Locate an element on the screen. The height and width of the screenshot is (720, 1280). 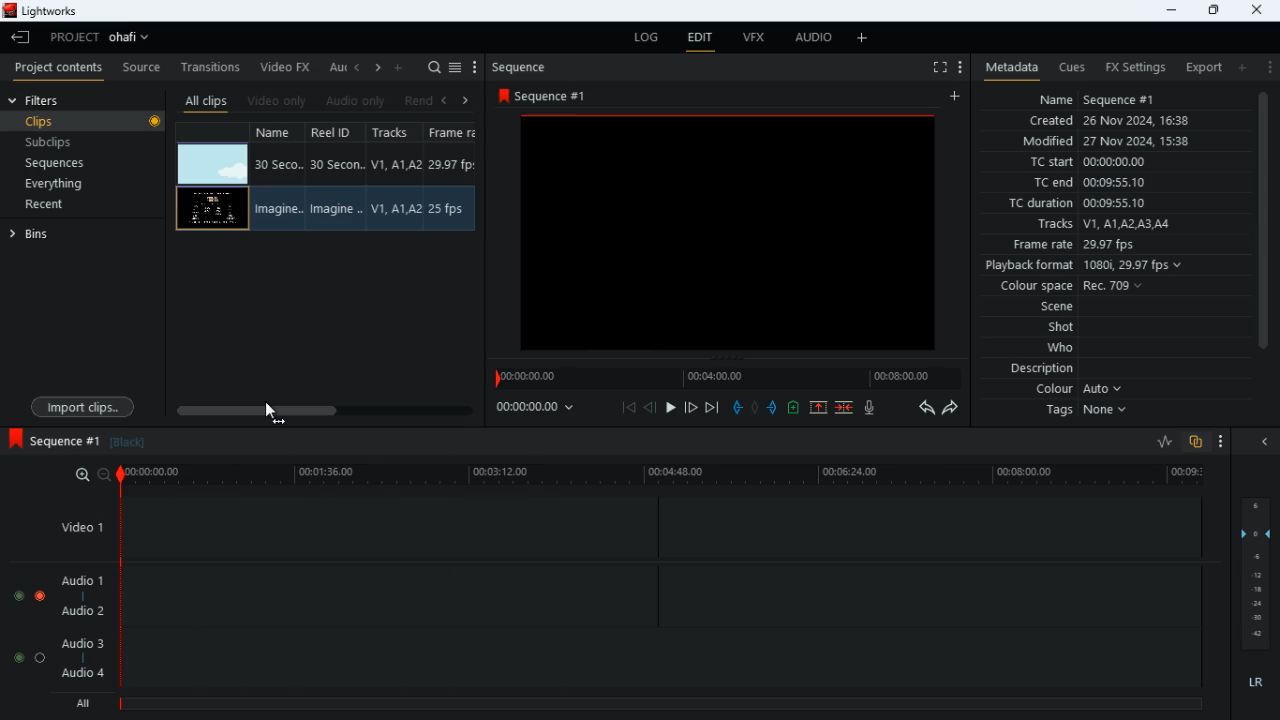
modified is located at coordinates (1113, 141).